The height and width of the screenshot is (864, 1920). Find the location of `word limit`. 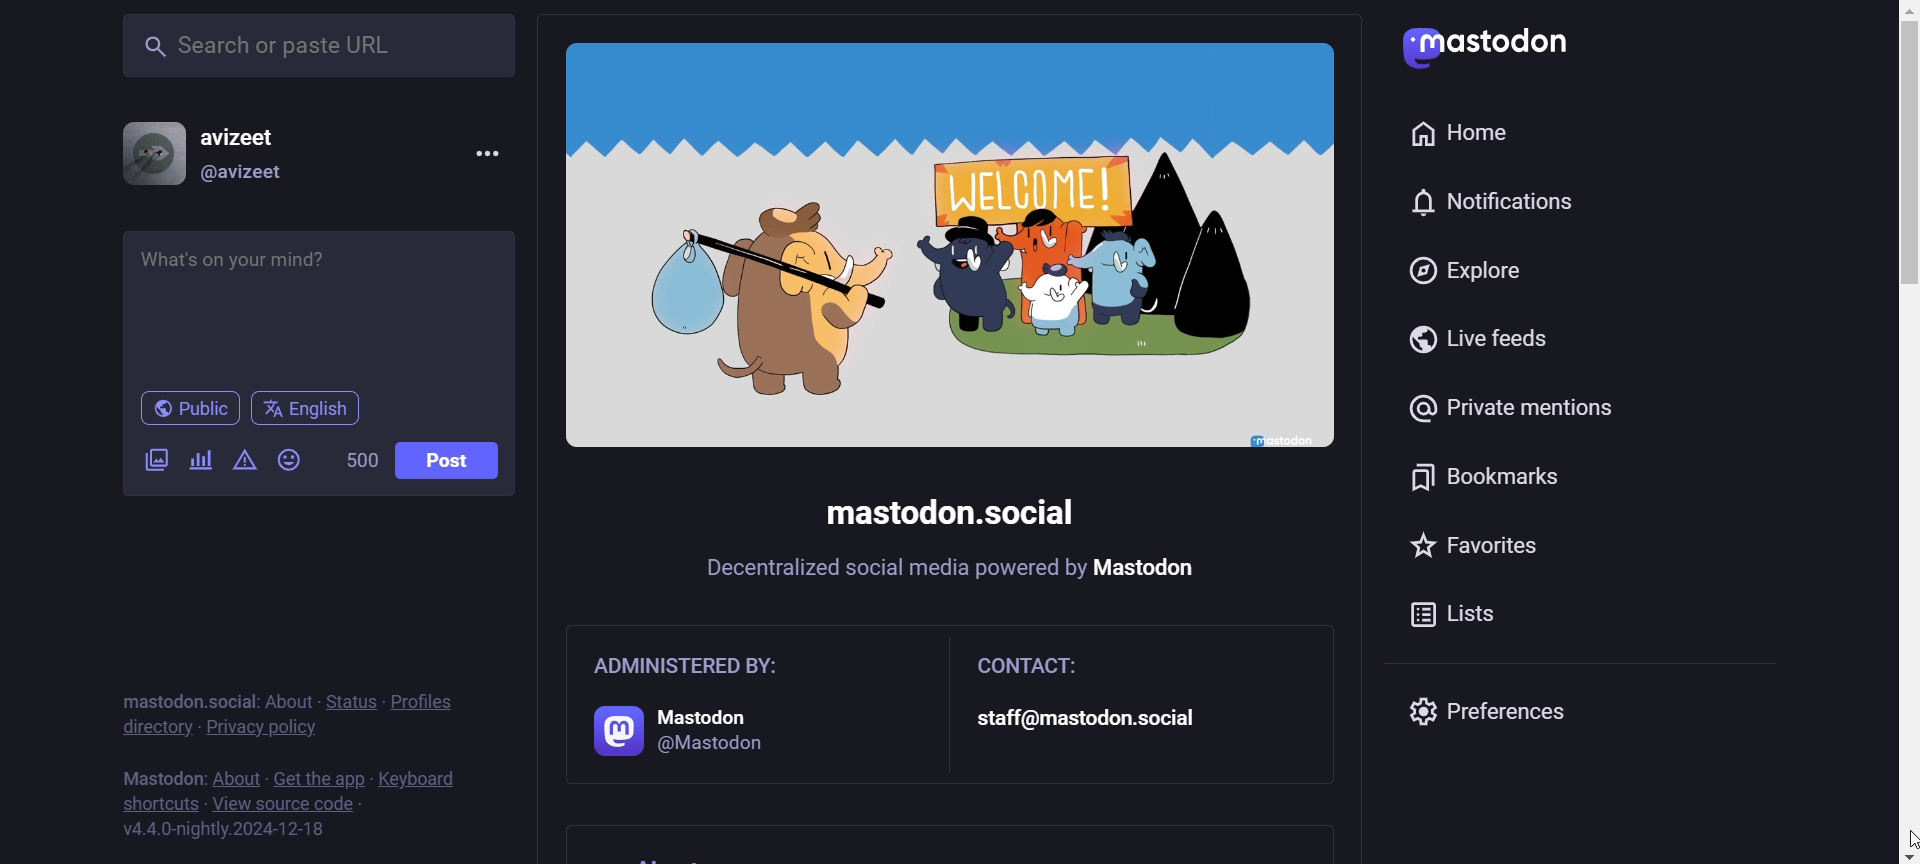

word limit is located at coordinates (358, 463).